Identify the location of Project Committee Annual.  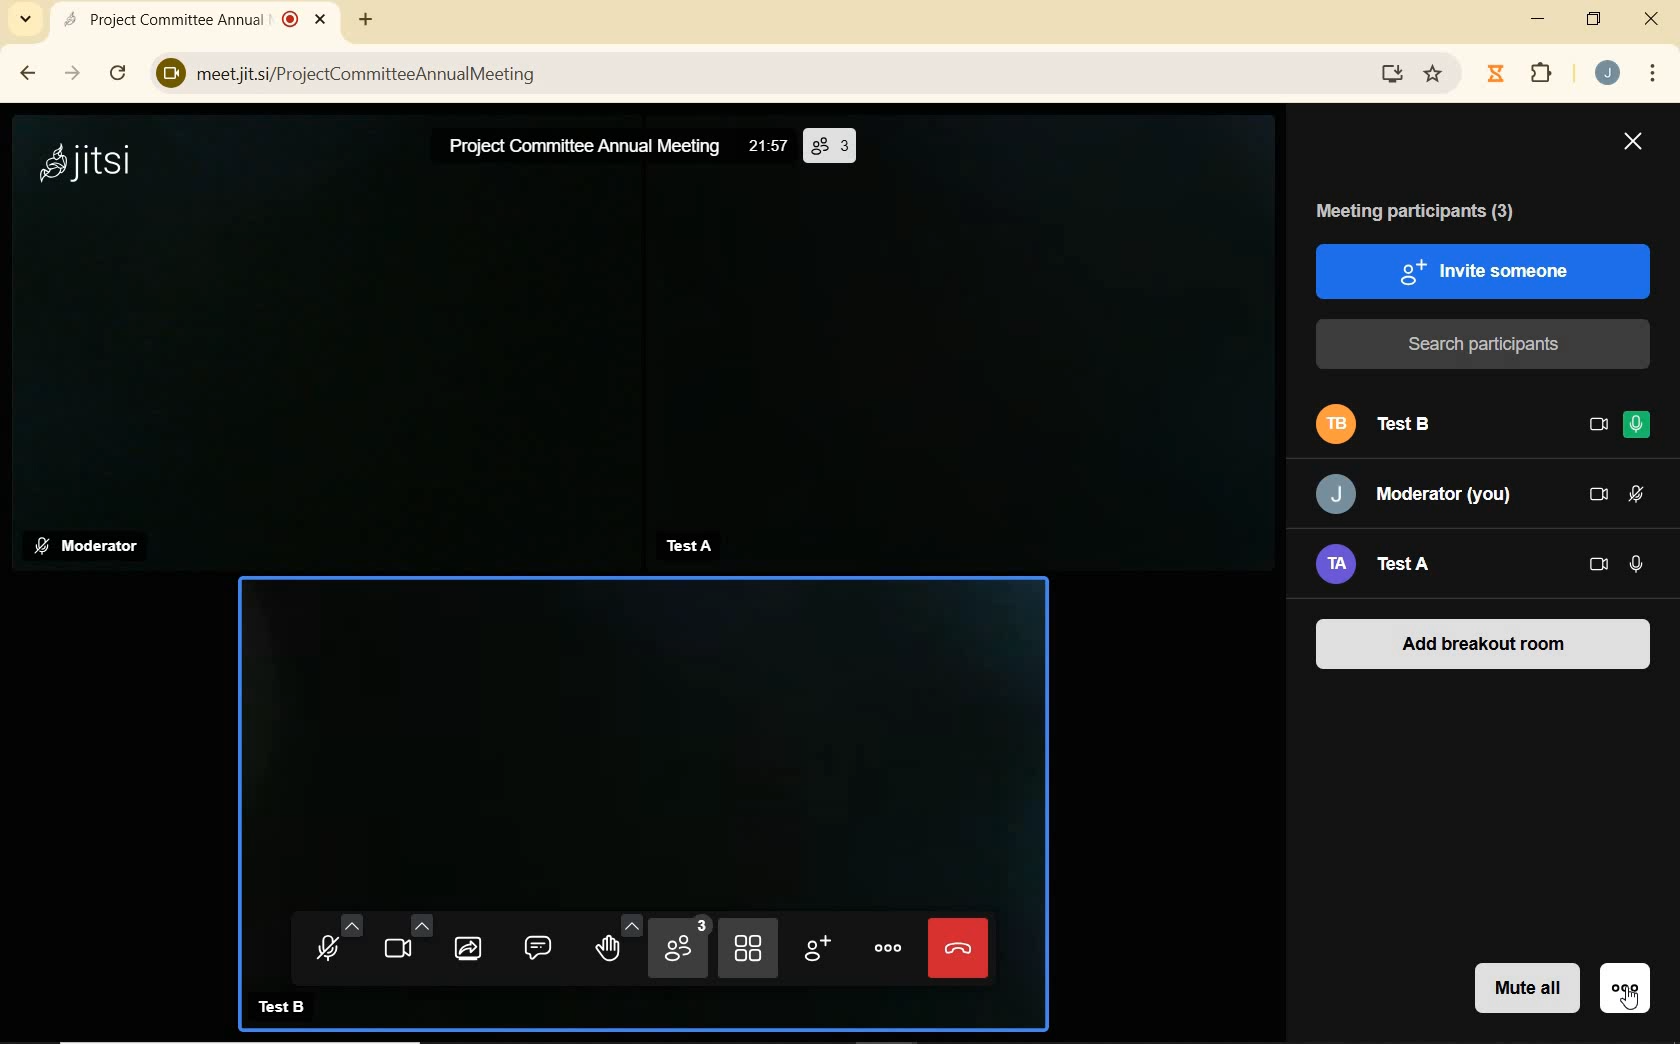
(203, 21).